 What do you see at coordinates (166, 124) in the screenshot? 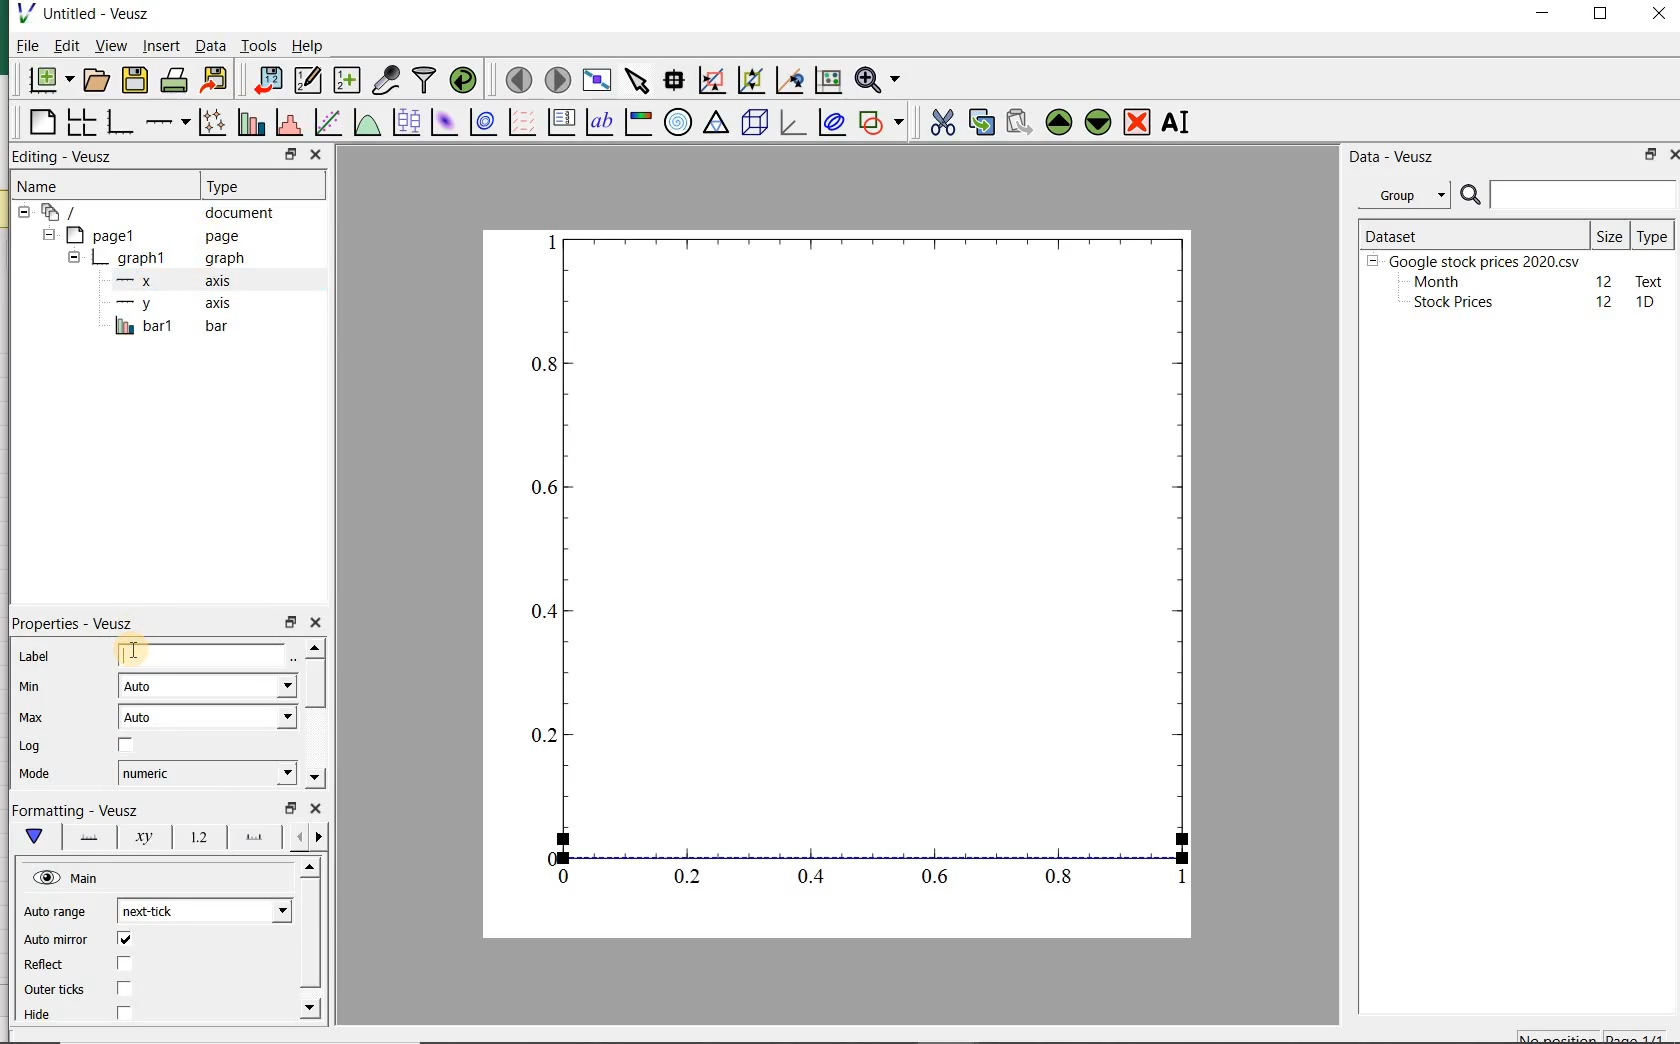
I see `add an axis to the plot` at bounding box center [166, 124].